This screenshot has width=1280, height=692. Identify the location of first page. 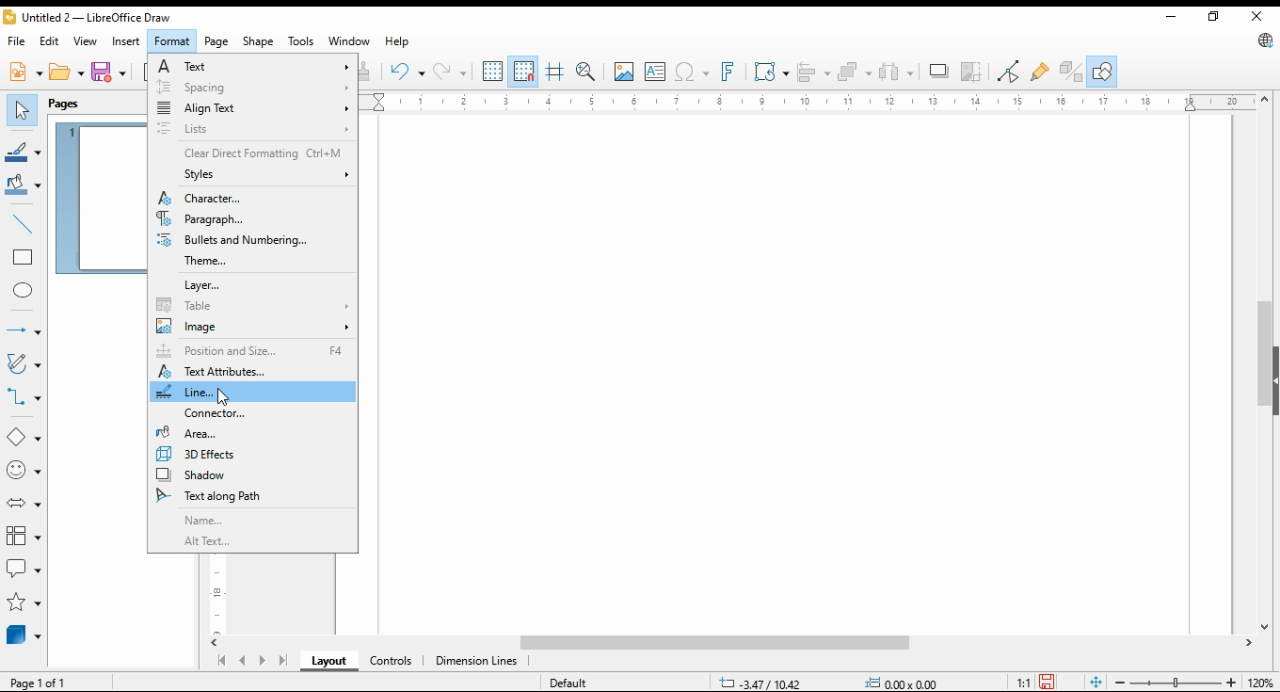
(220, 661).